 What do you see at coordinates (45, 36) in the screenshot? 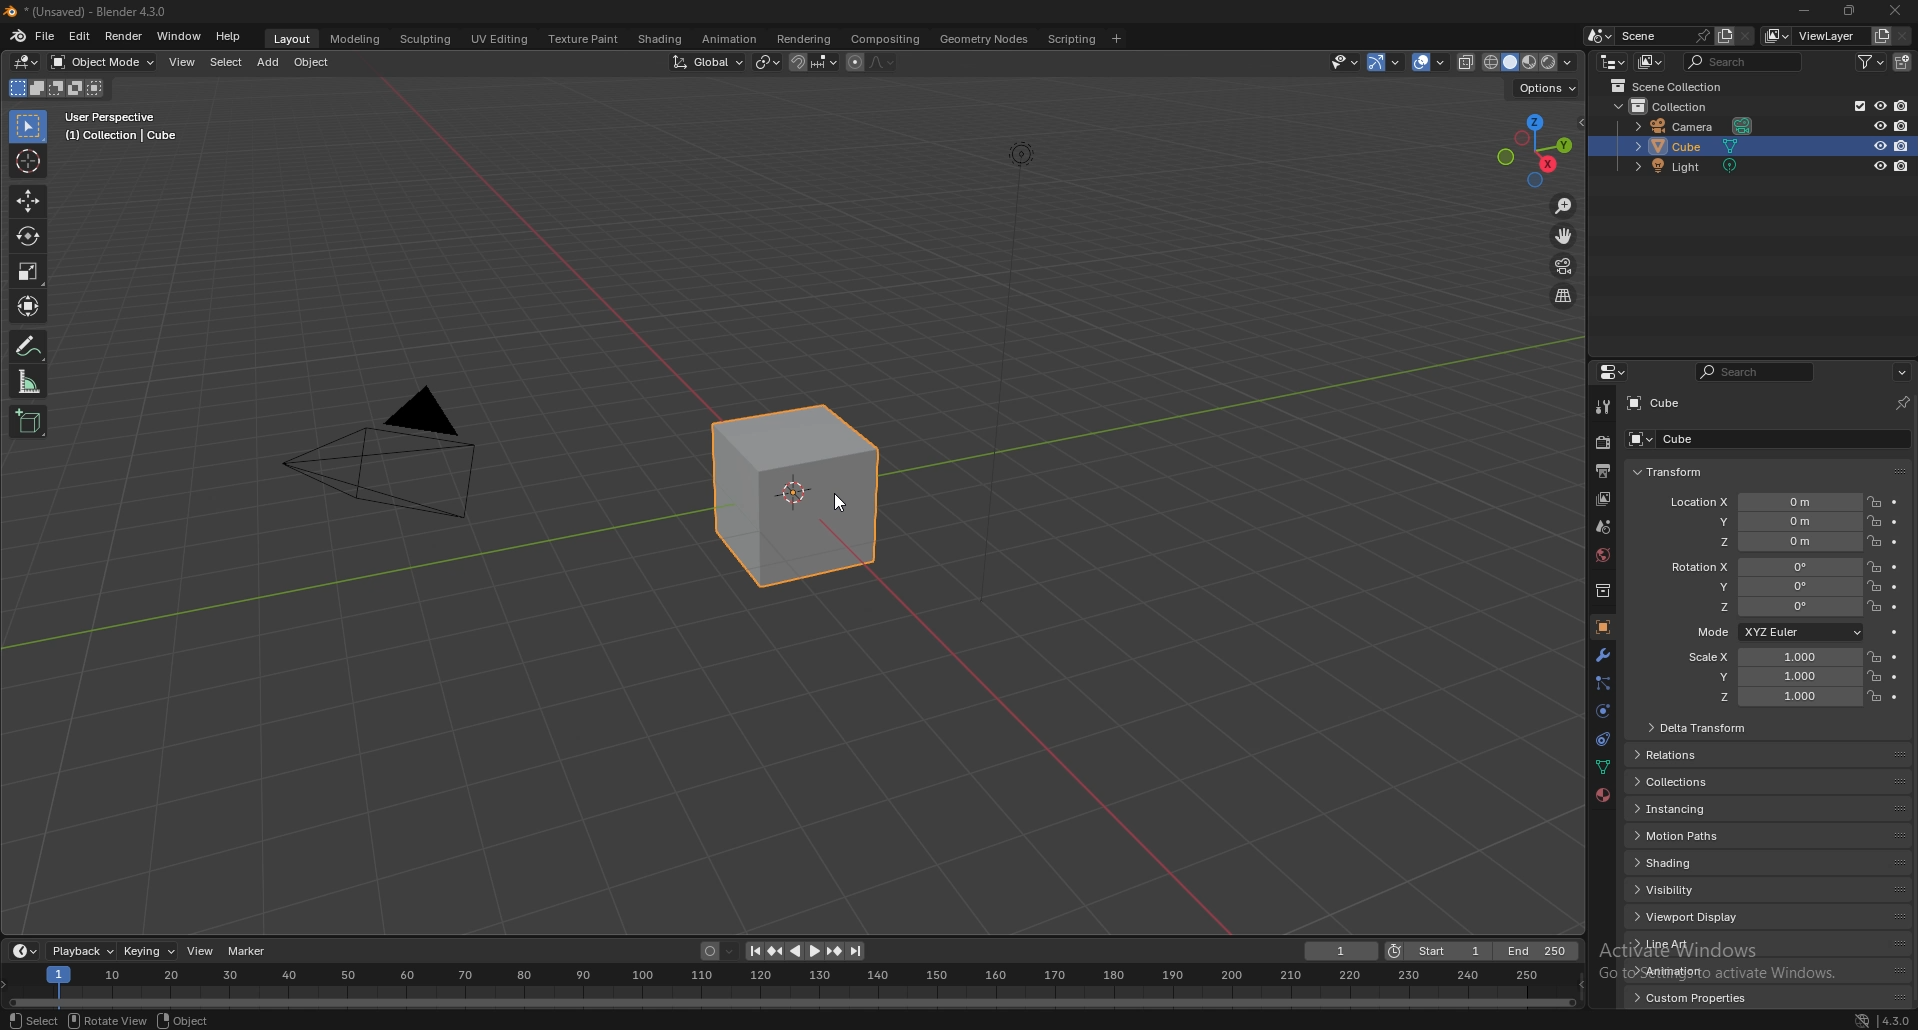
I see `file` at bounding box center [45, 36].